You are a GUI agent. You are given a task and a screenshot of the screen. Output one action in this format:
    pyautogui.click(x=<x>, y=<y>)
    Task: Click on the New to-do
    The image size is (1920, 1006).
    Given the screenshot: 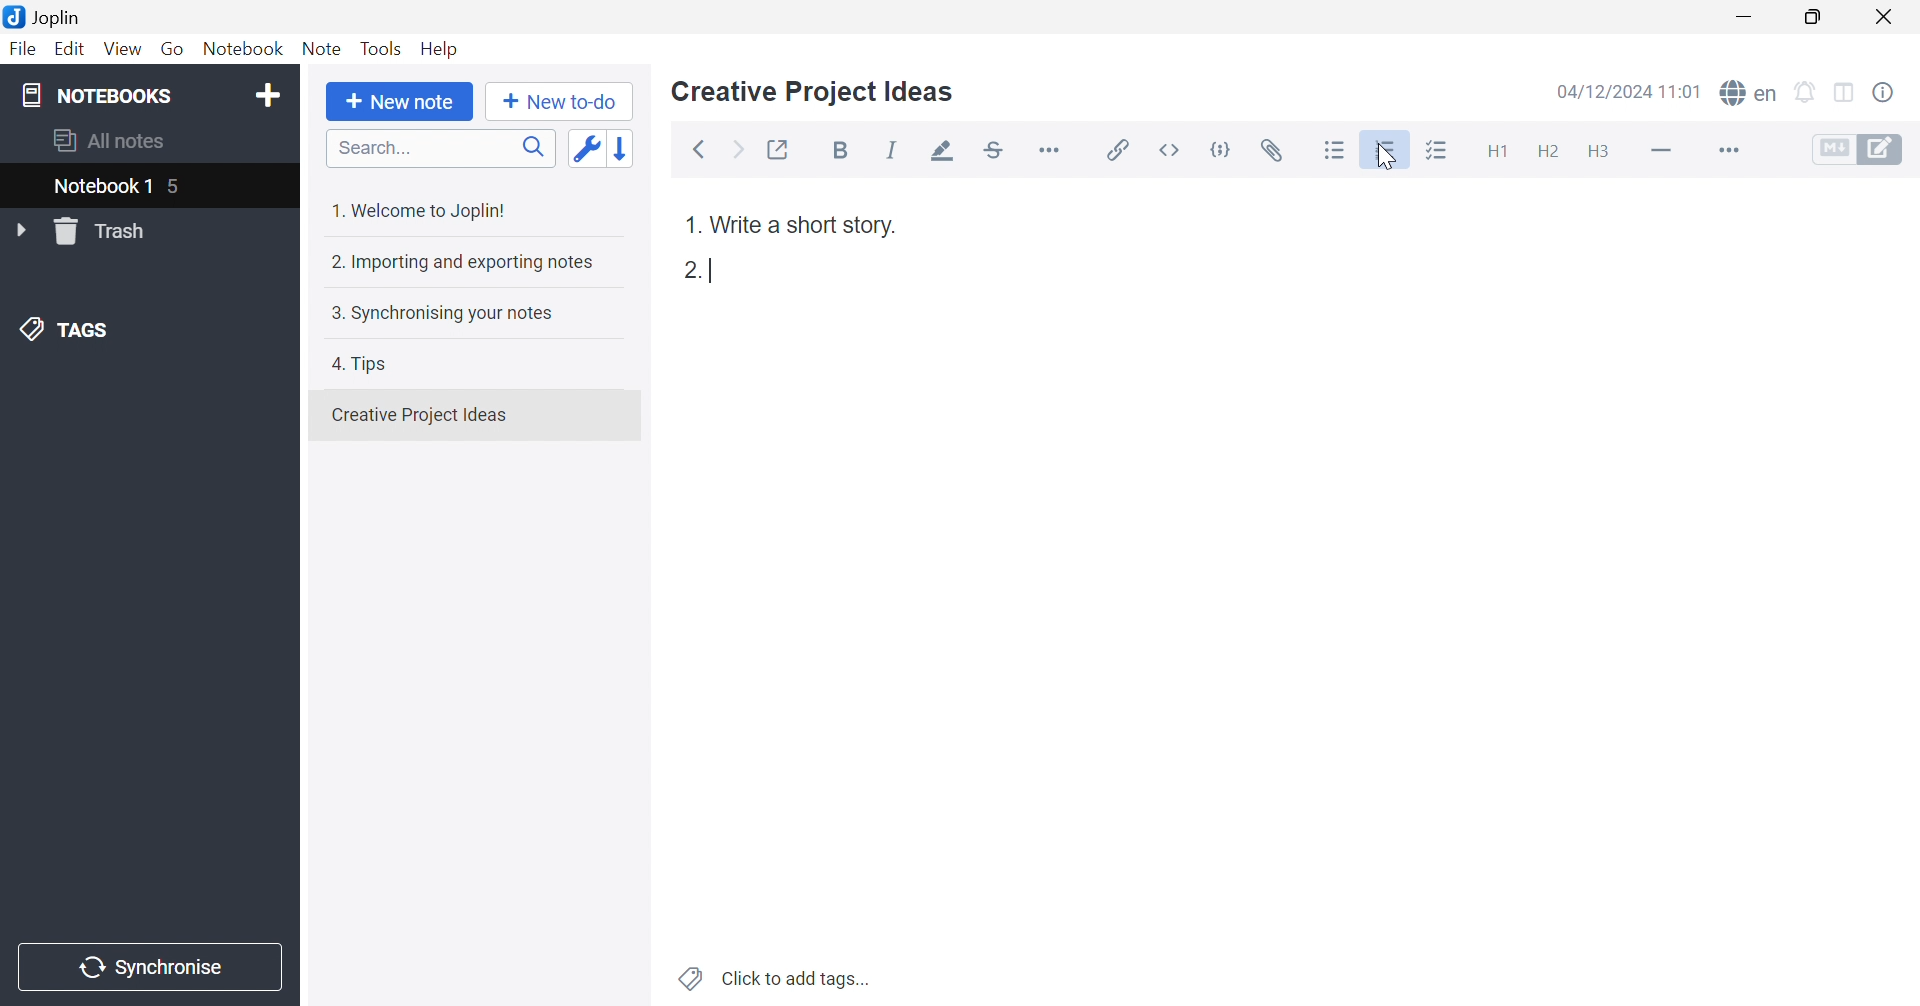 What is the action you would take?
    pyautogui.click(x=561, y=102)
    